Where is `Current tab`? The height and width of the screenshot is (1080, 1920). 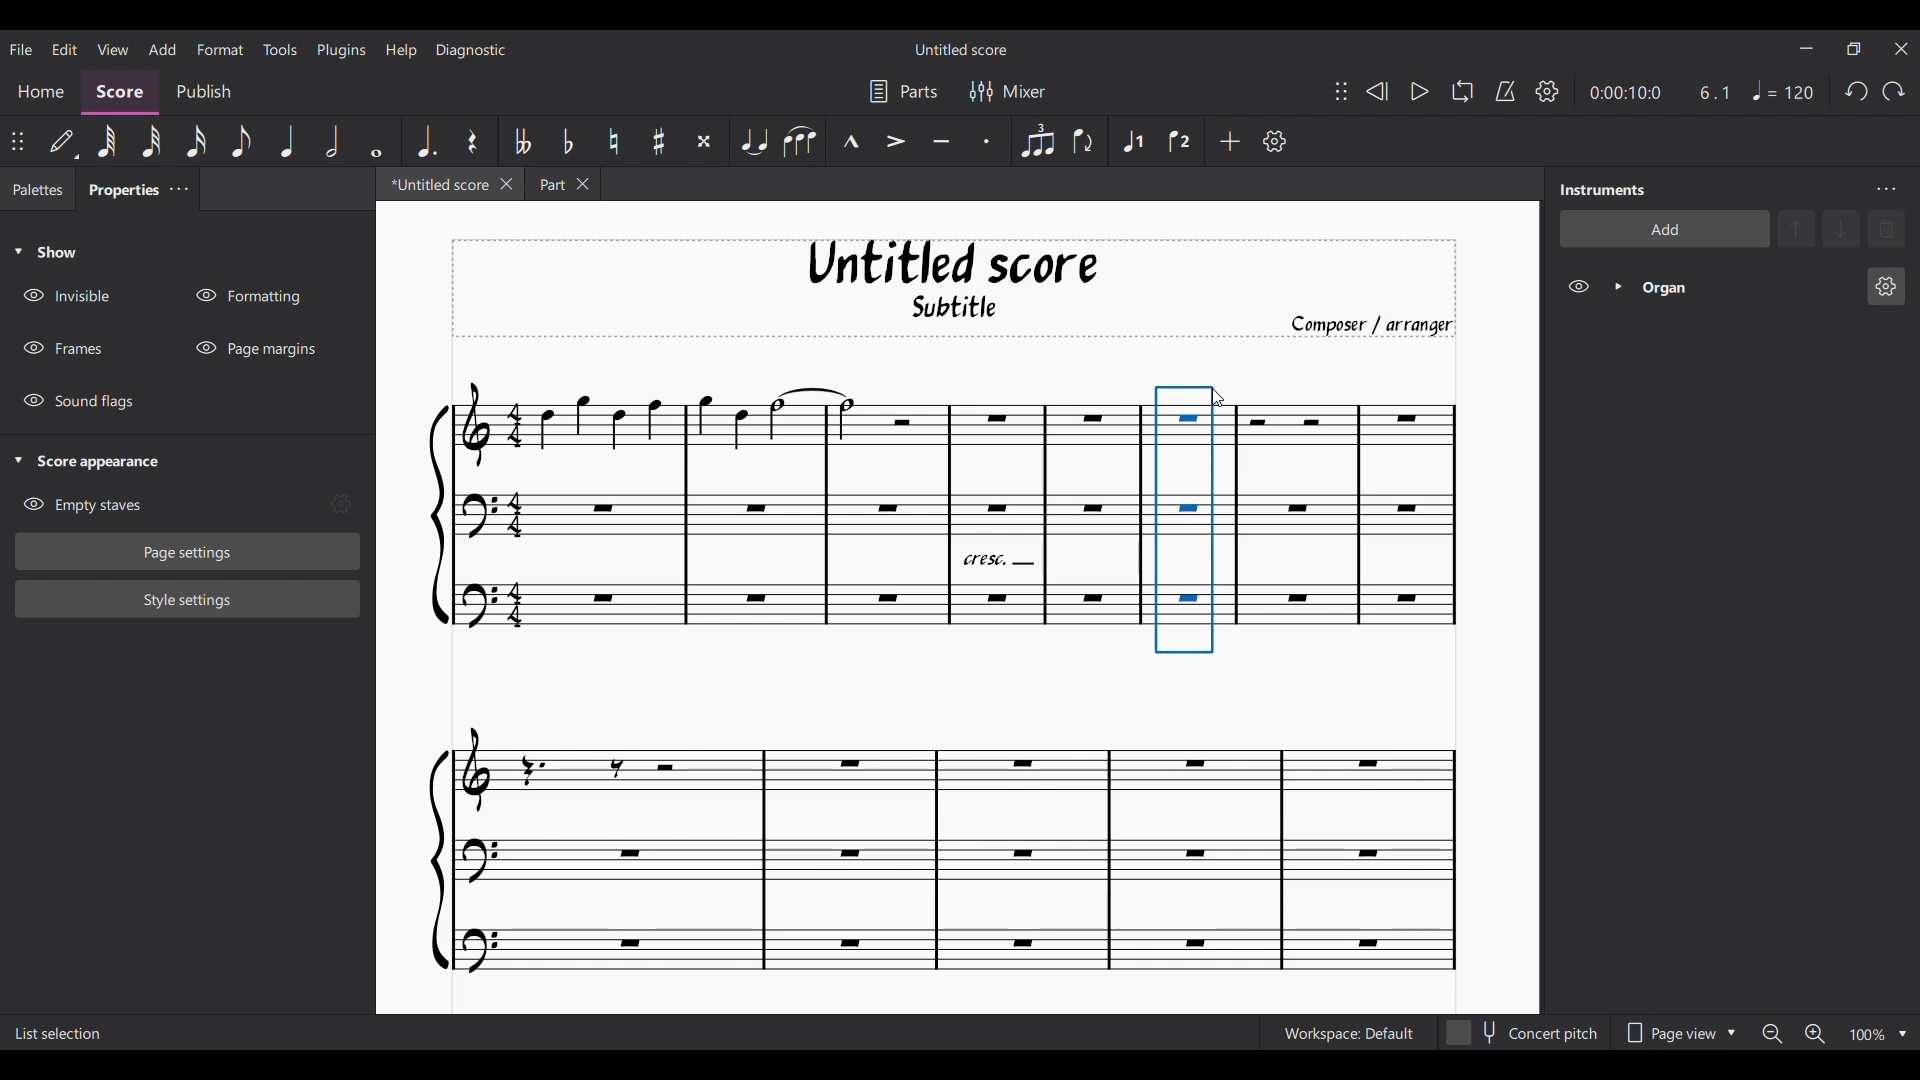 Current tab is located at coordinates (436, 184).